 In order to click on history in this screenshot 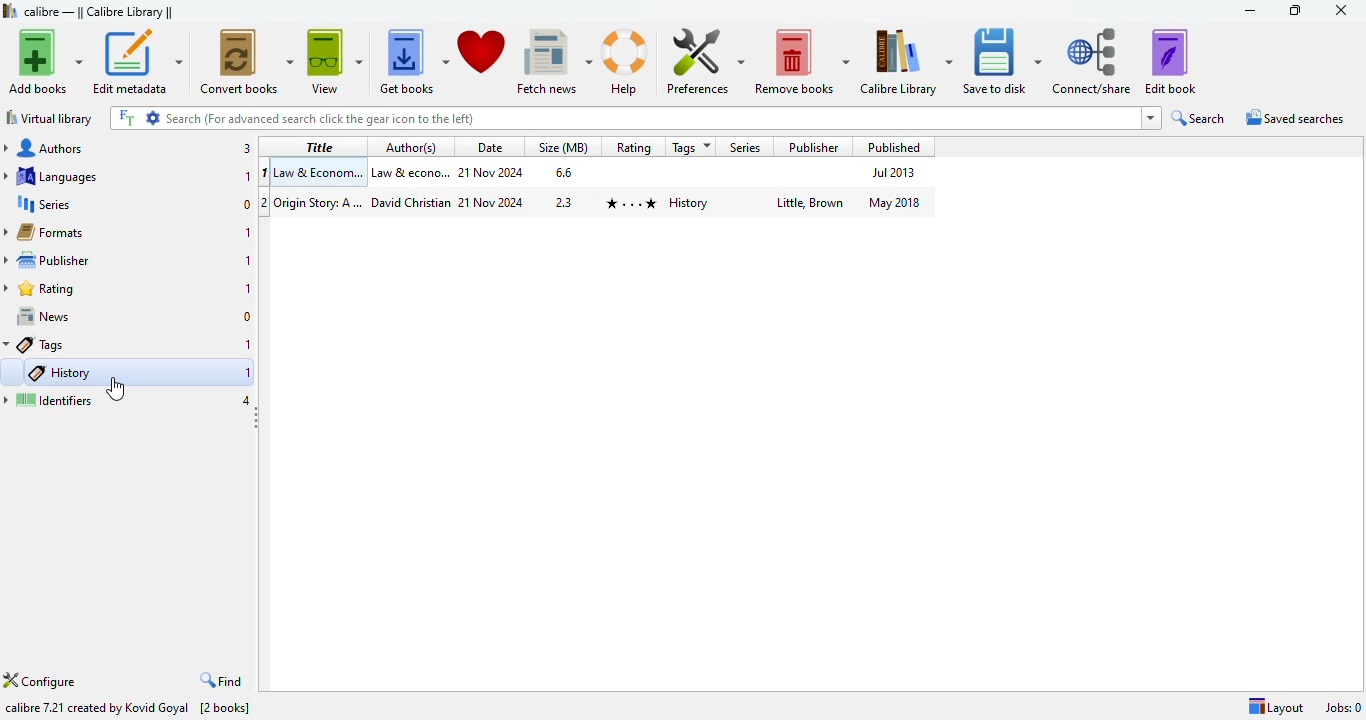, I will do `click(688, 203)`.